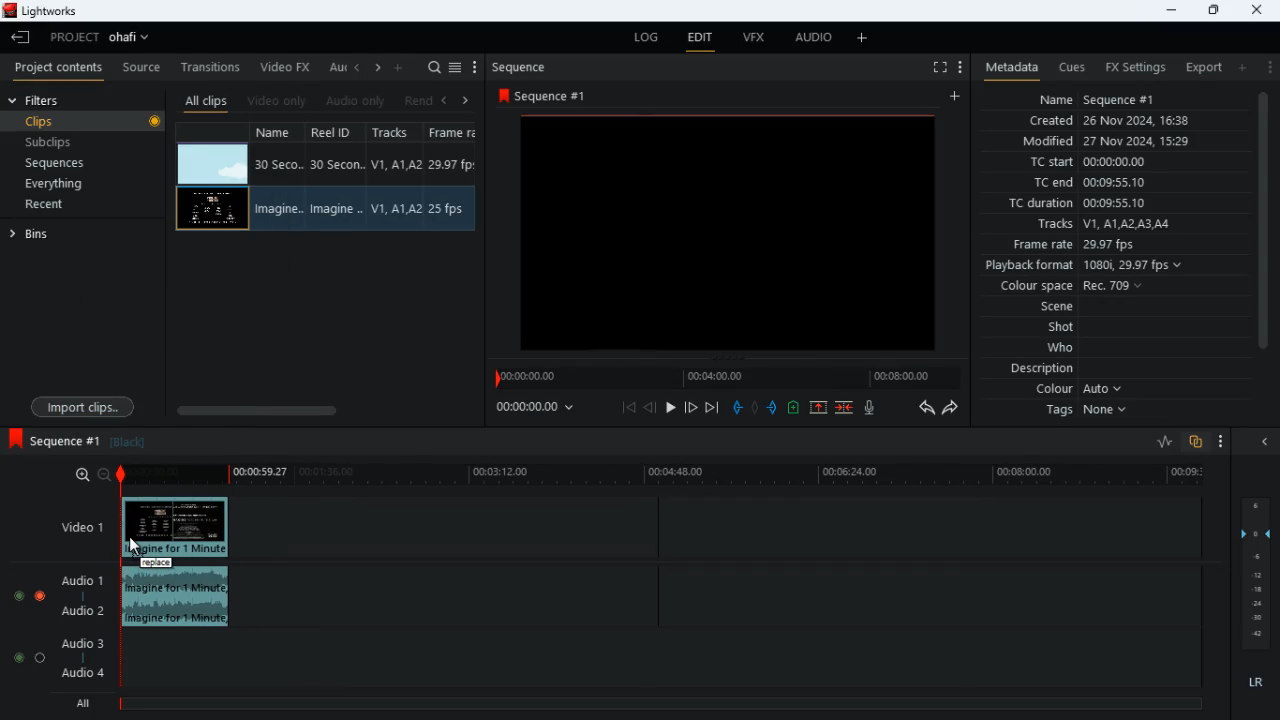 This screenshot has width=1280, height=720. I want to click on more, so click(1268, 66).